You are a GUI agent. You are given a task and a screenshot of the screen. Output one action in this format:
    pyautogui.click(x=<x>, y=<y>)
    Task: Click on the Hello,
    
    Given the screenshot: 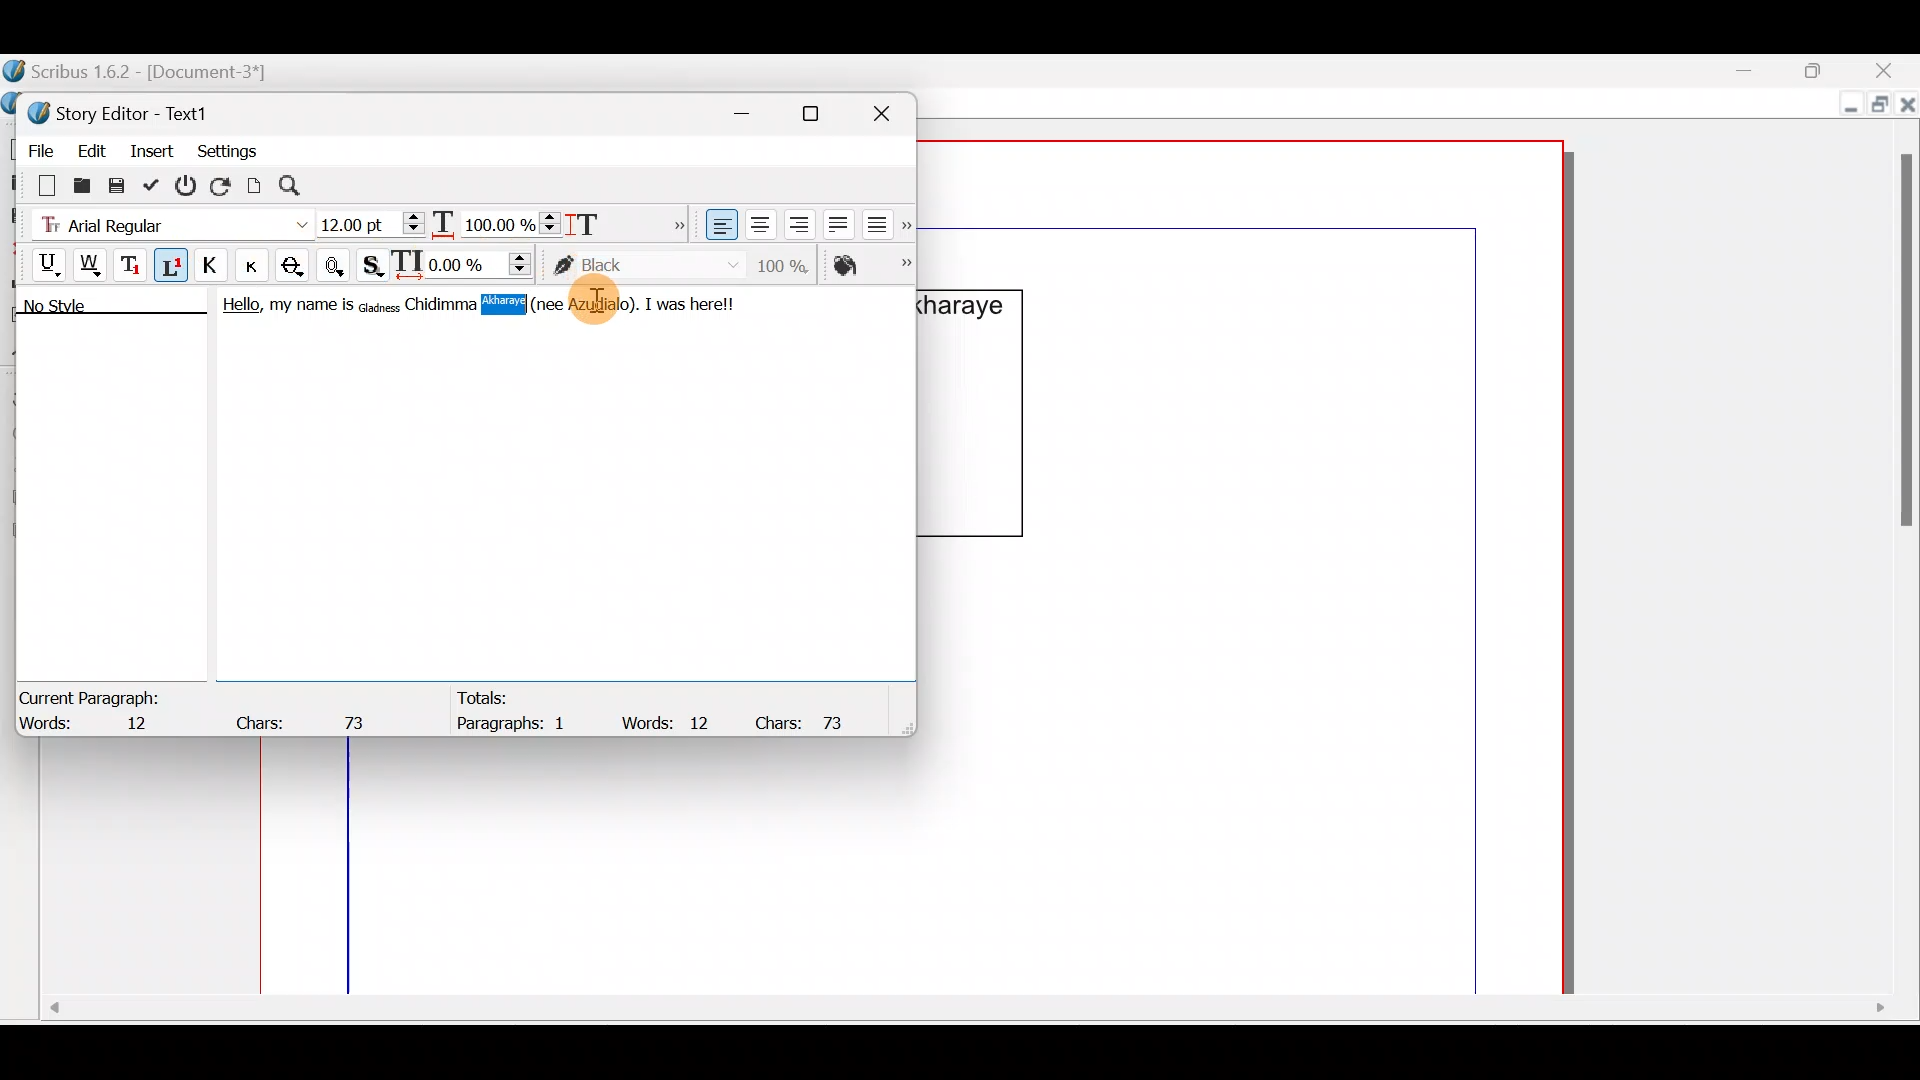 What is the action you would take?
    pyautogui.click(x=236, y=308)
    